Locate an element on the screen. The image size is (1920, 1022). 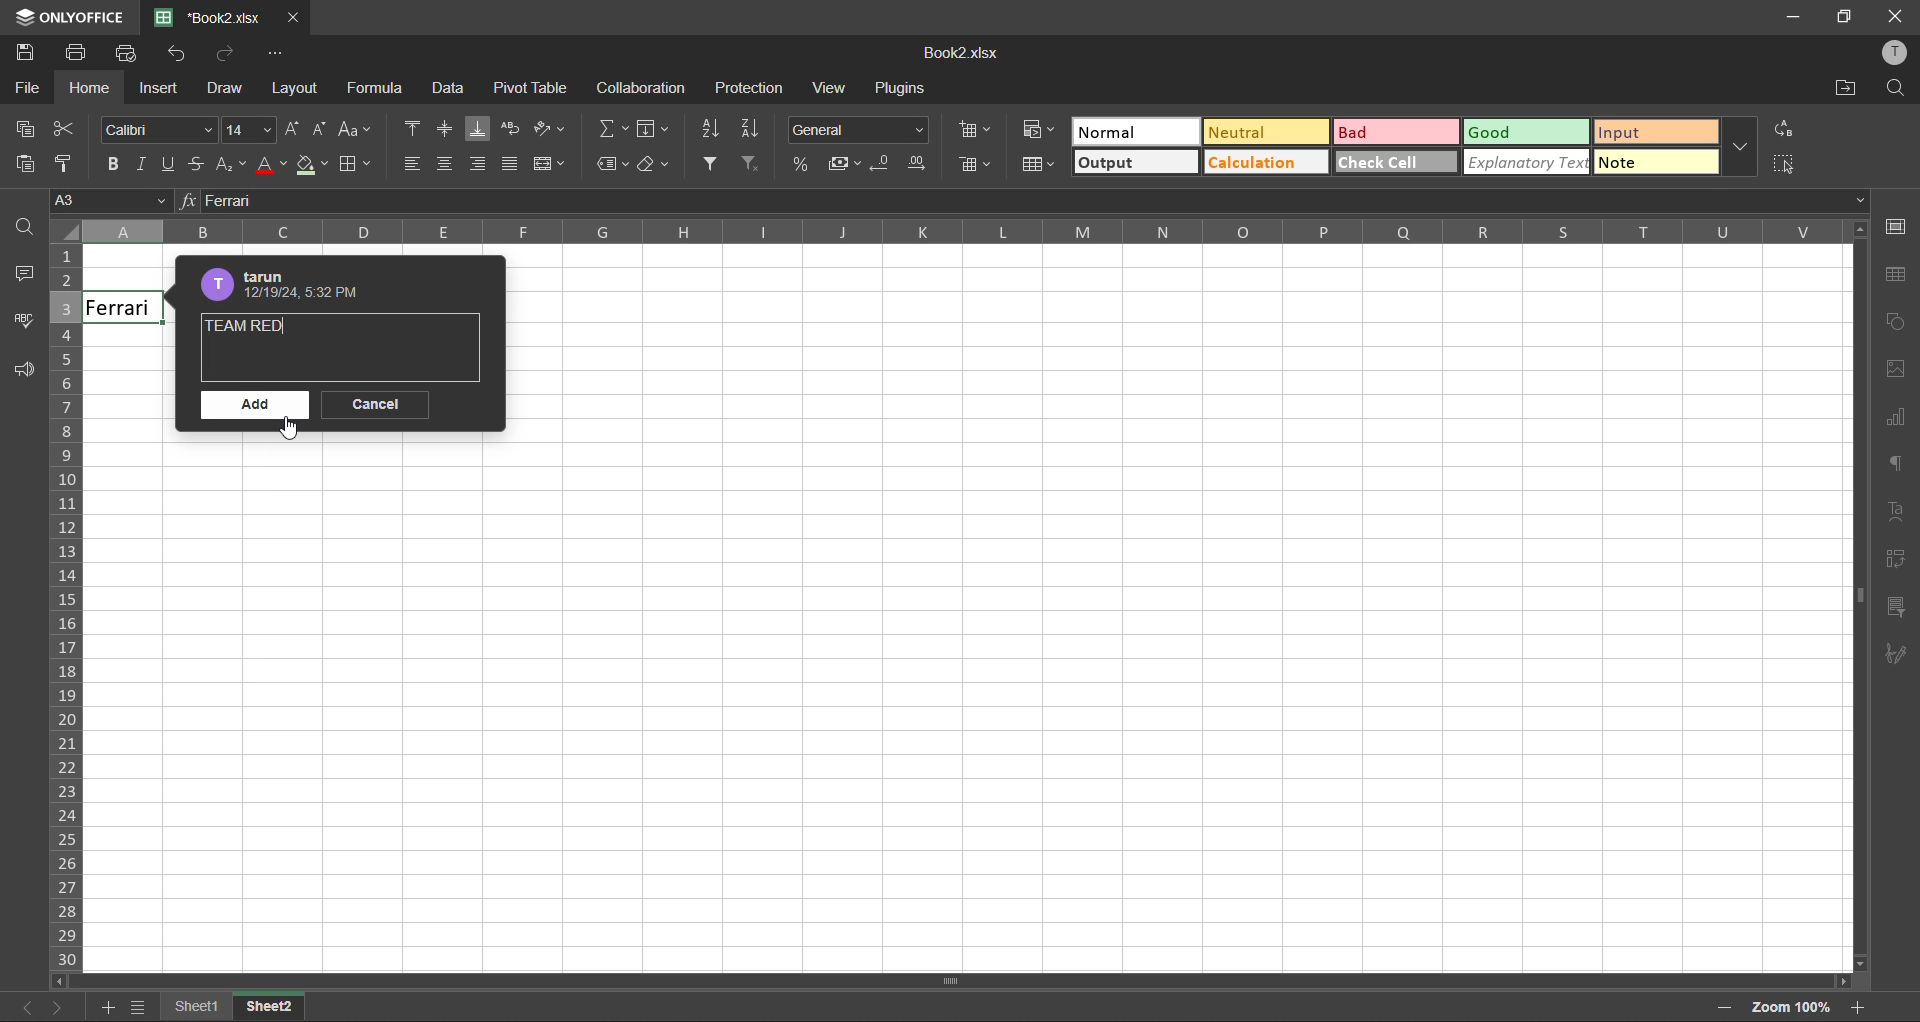
text is located at coordinates (1895, 512).